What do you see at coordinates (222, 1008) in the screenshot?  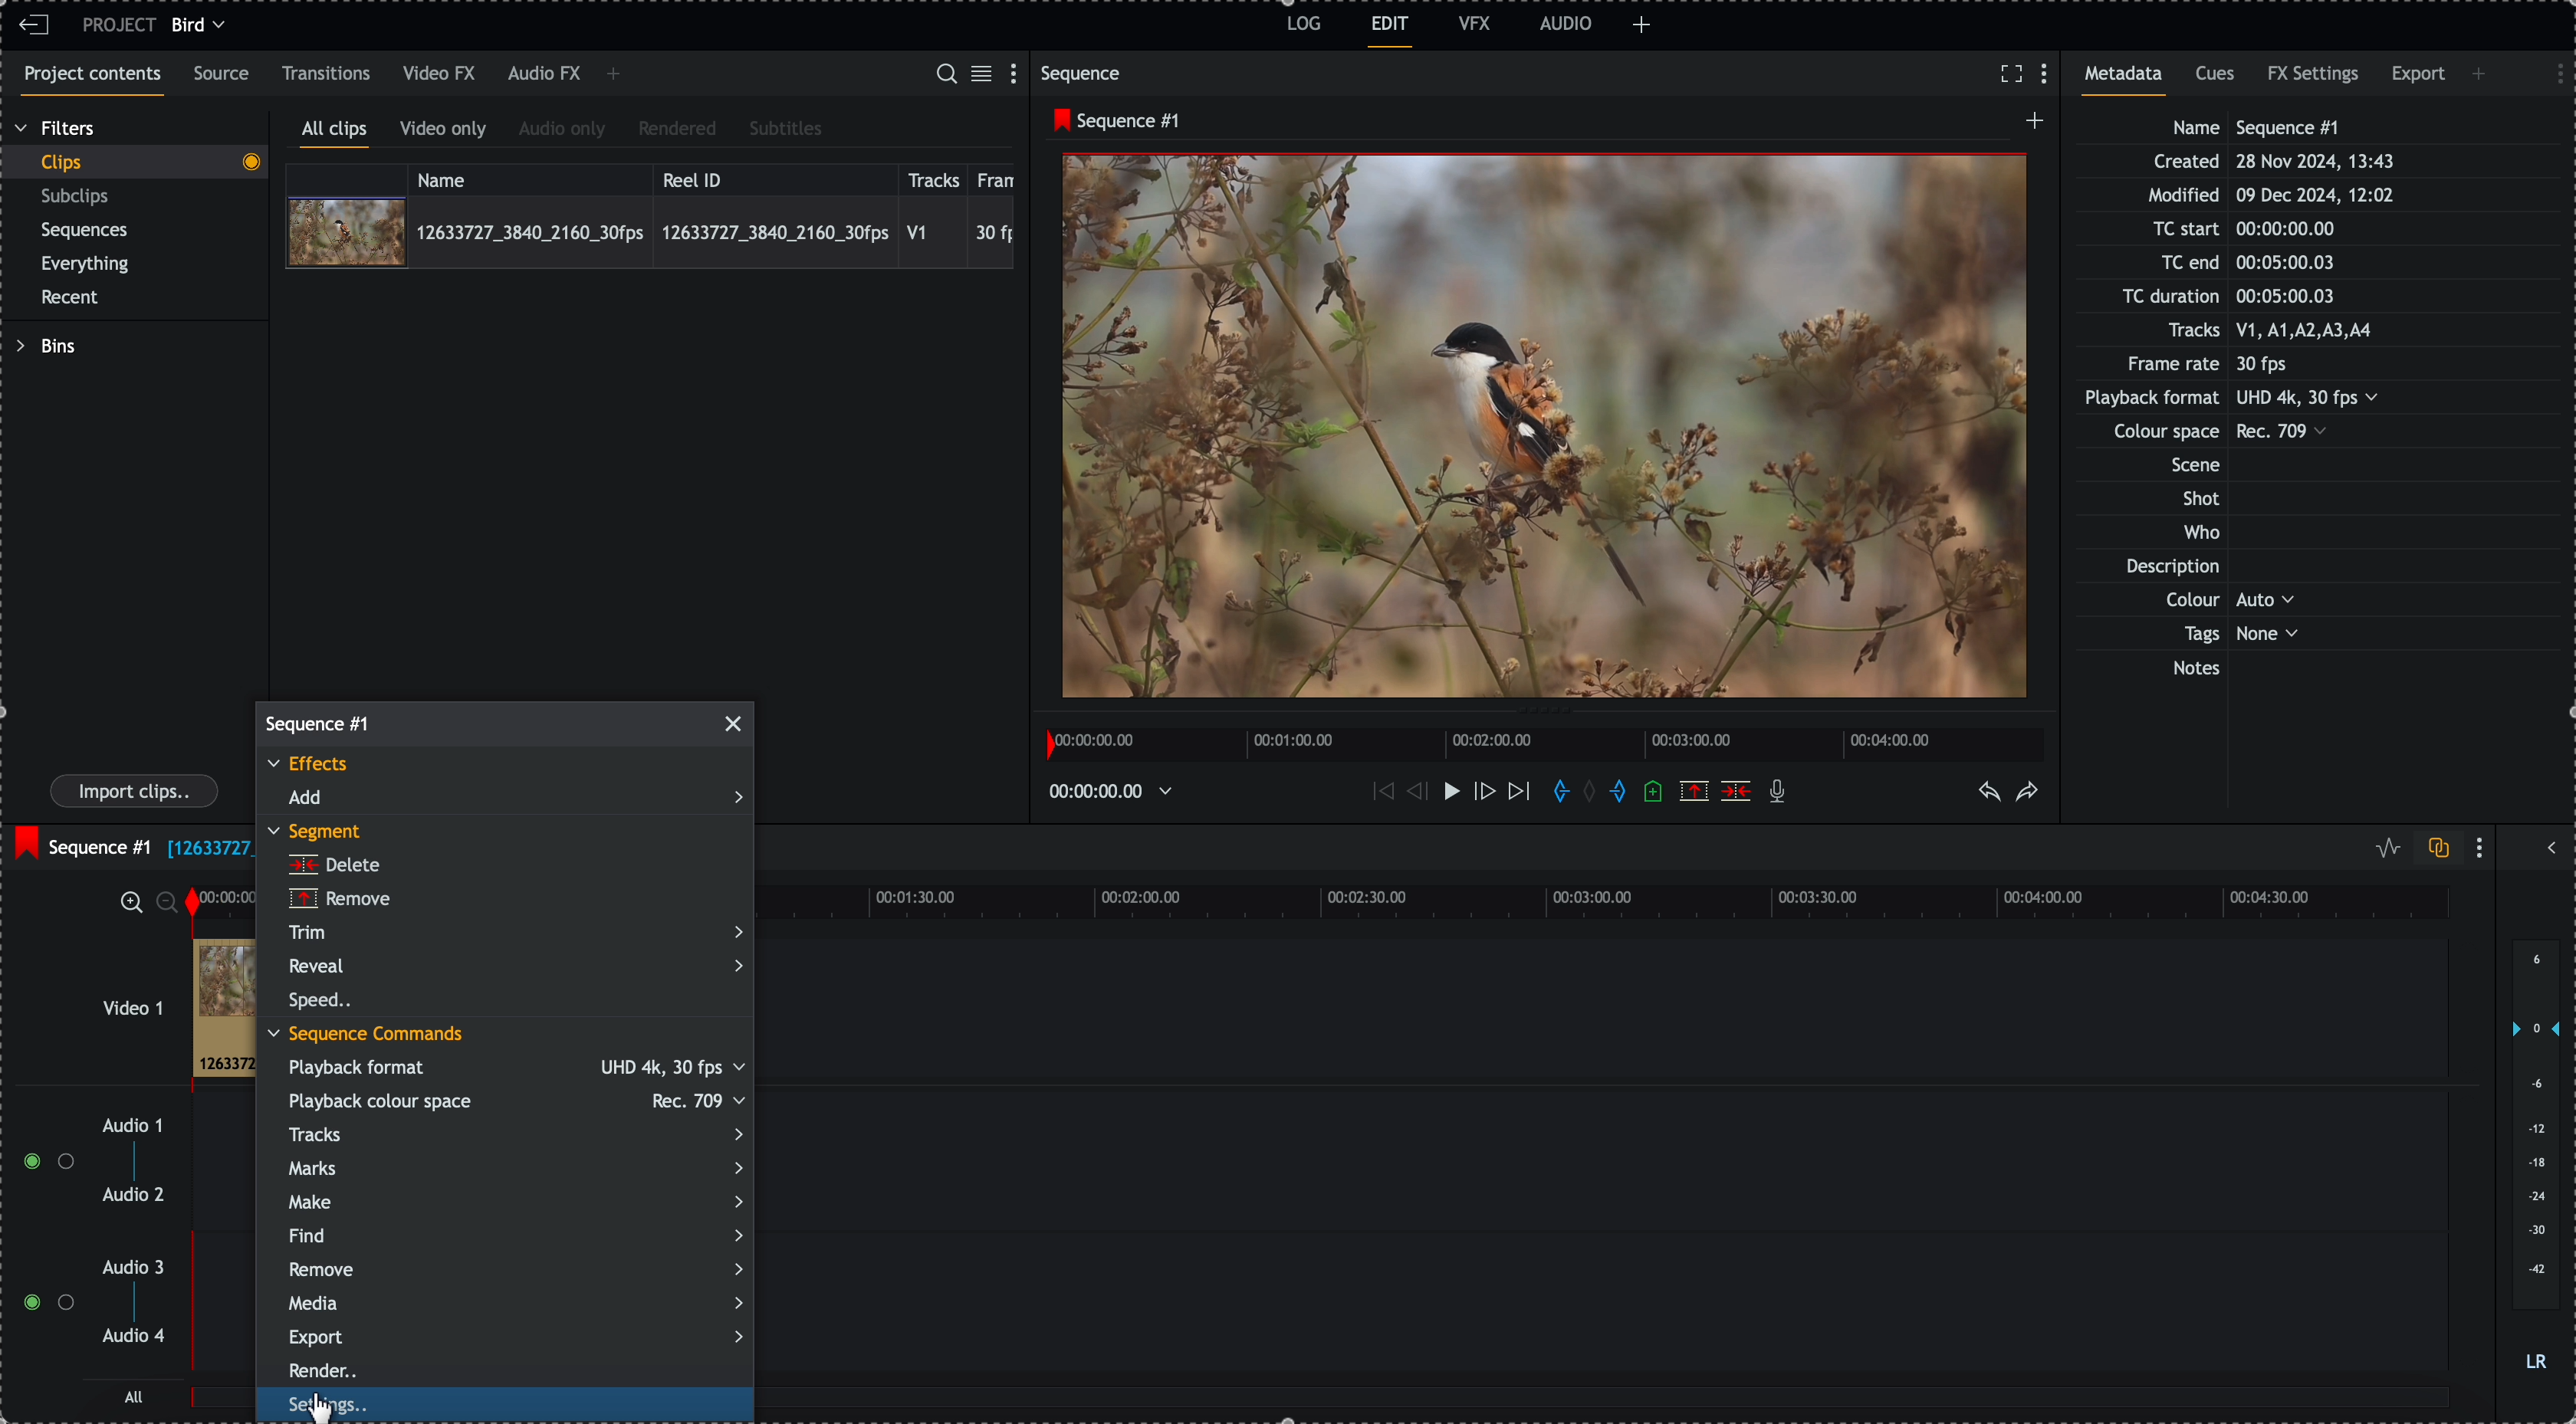 I see `clip` at bounding box center [222, 1008].